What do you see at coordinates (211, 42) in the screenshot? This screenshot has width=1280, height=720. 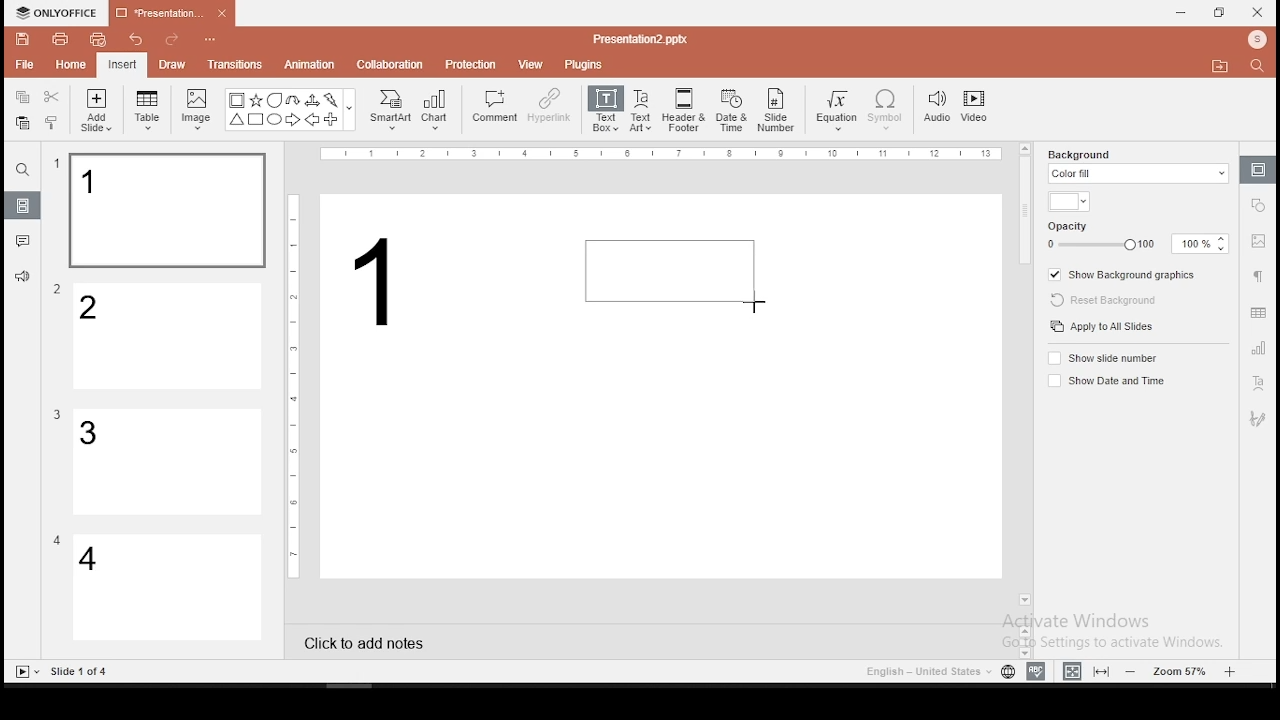 I see `` at bounding box center [211, 42].